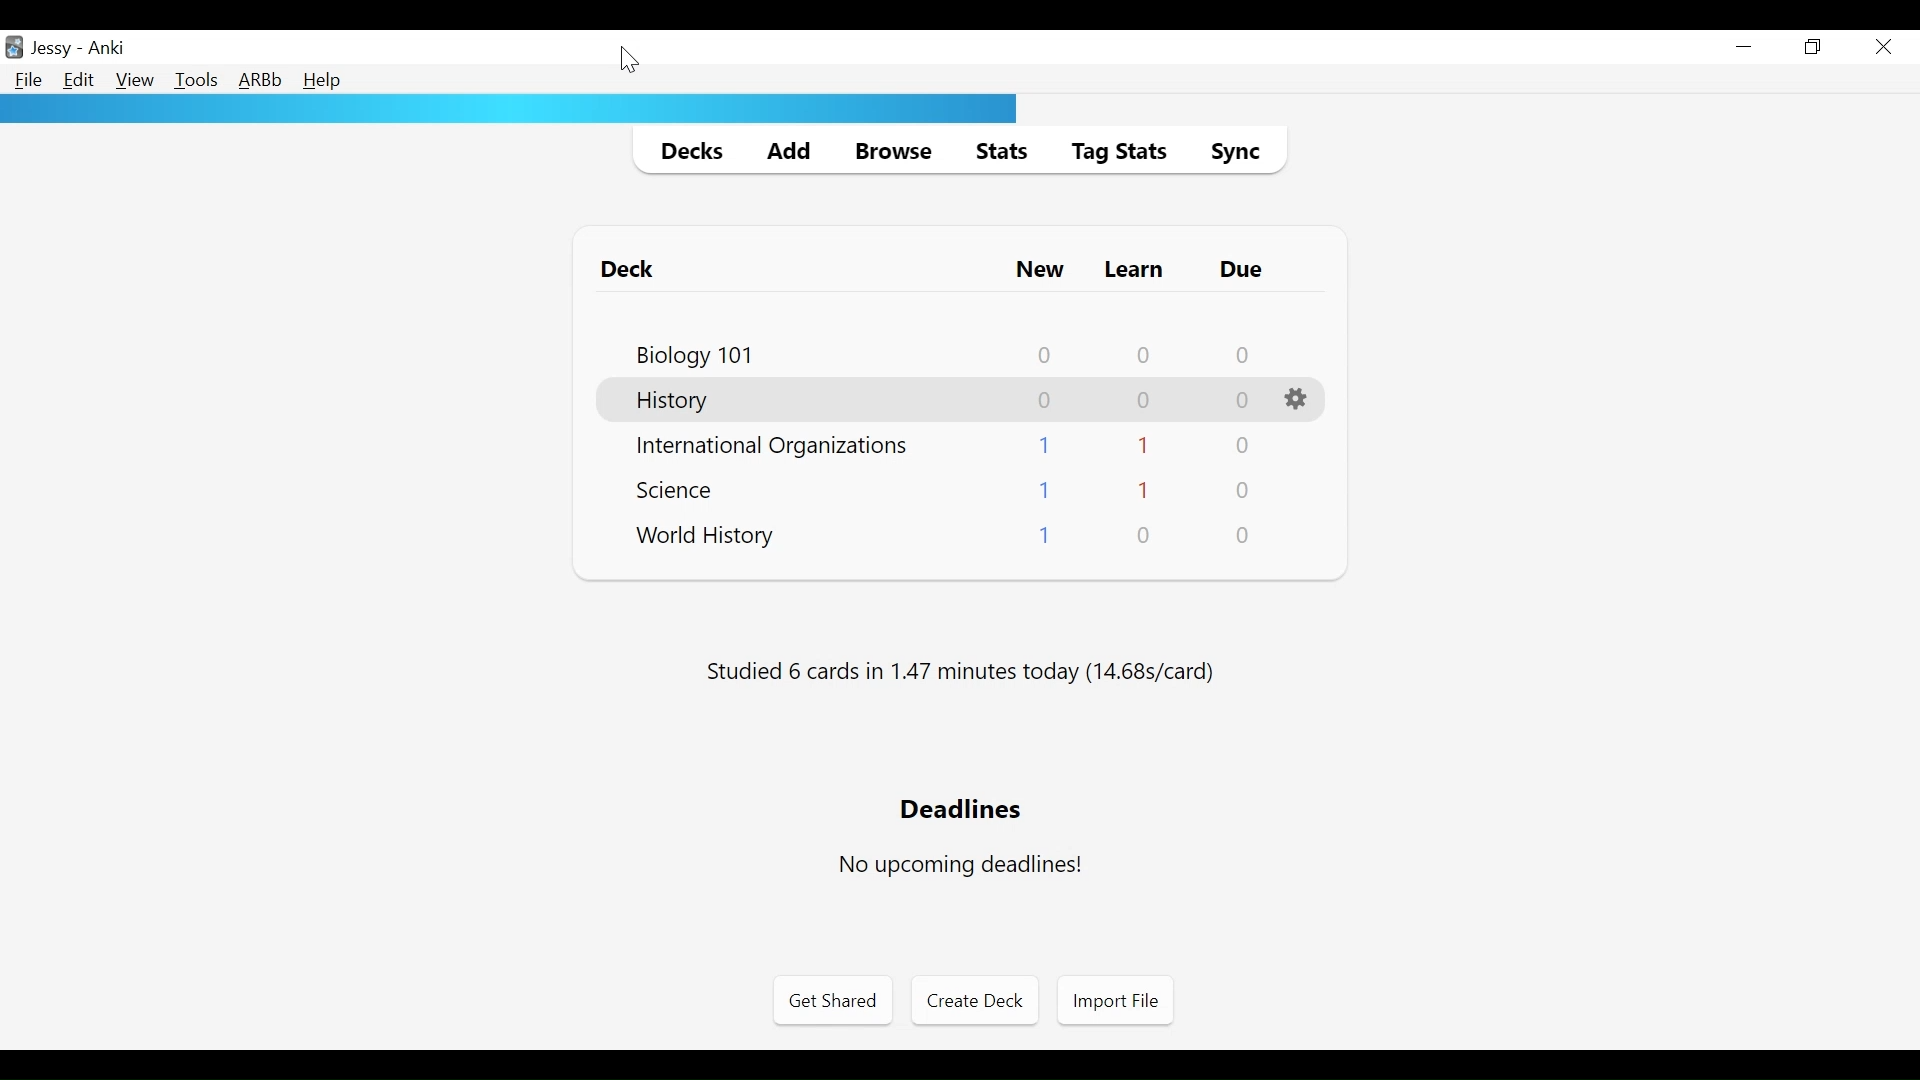 This screenshot has height=1080, width=1920. I want to click on Stats, so click(995, 150).